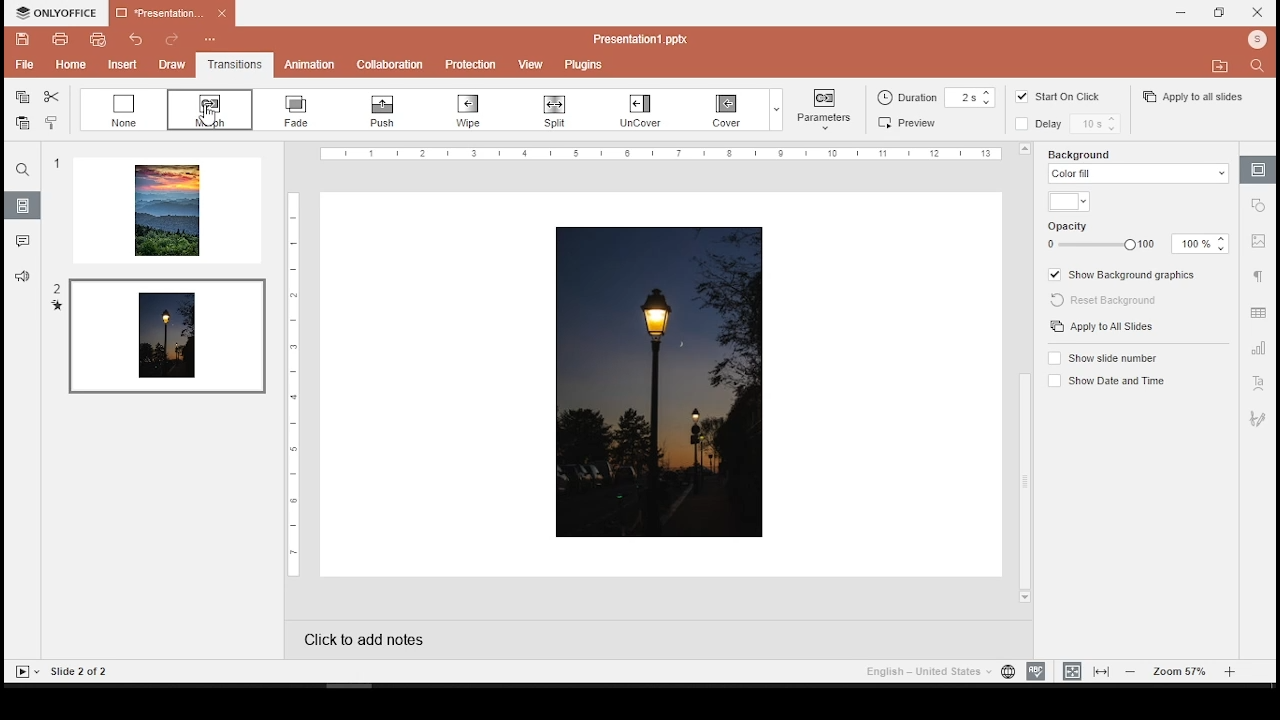 Image resolution: width=1280 pixels, height=720 pixels. What do you see at coordinates (1253, 40) in the screenshot?
I see `profile` at bounding box center [1253, 40].